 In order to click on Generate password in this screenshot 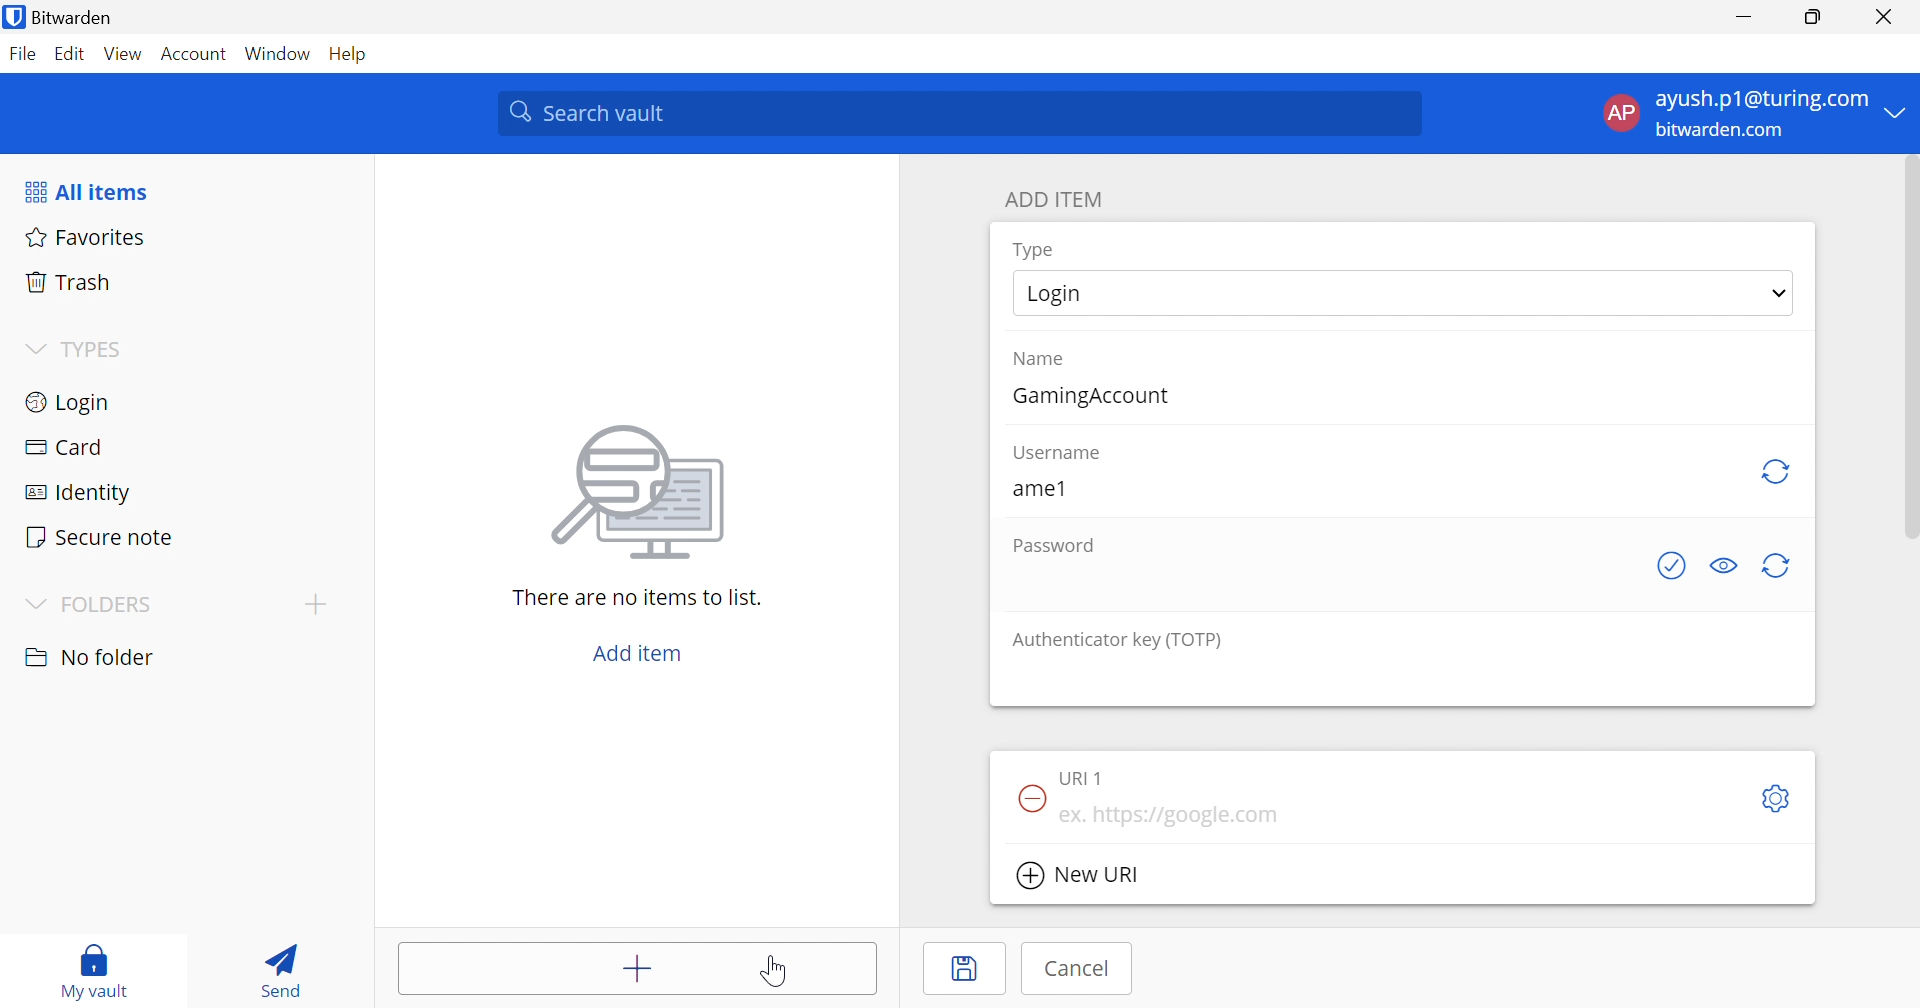, I will do `click(1675, 567)`.